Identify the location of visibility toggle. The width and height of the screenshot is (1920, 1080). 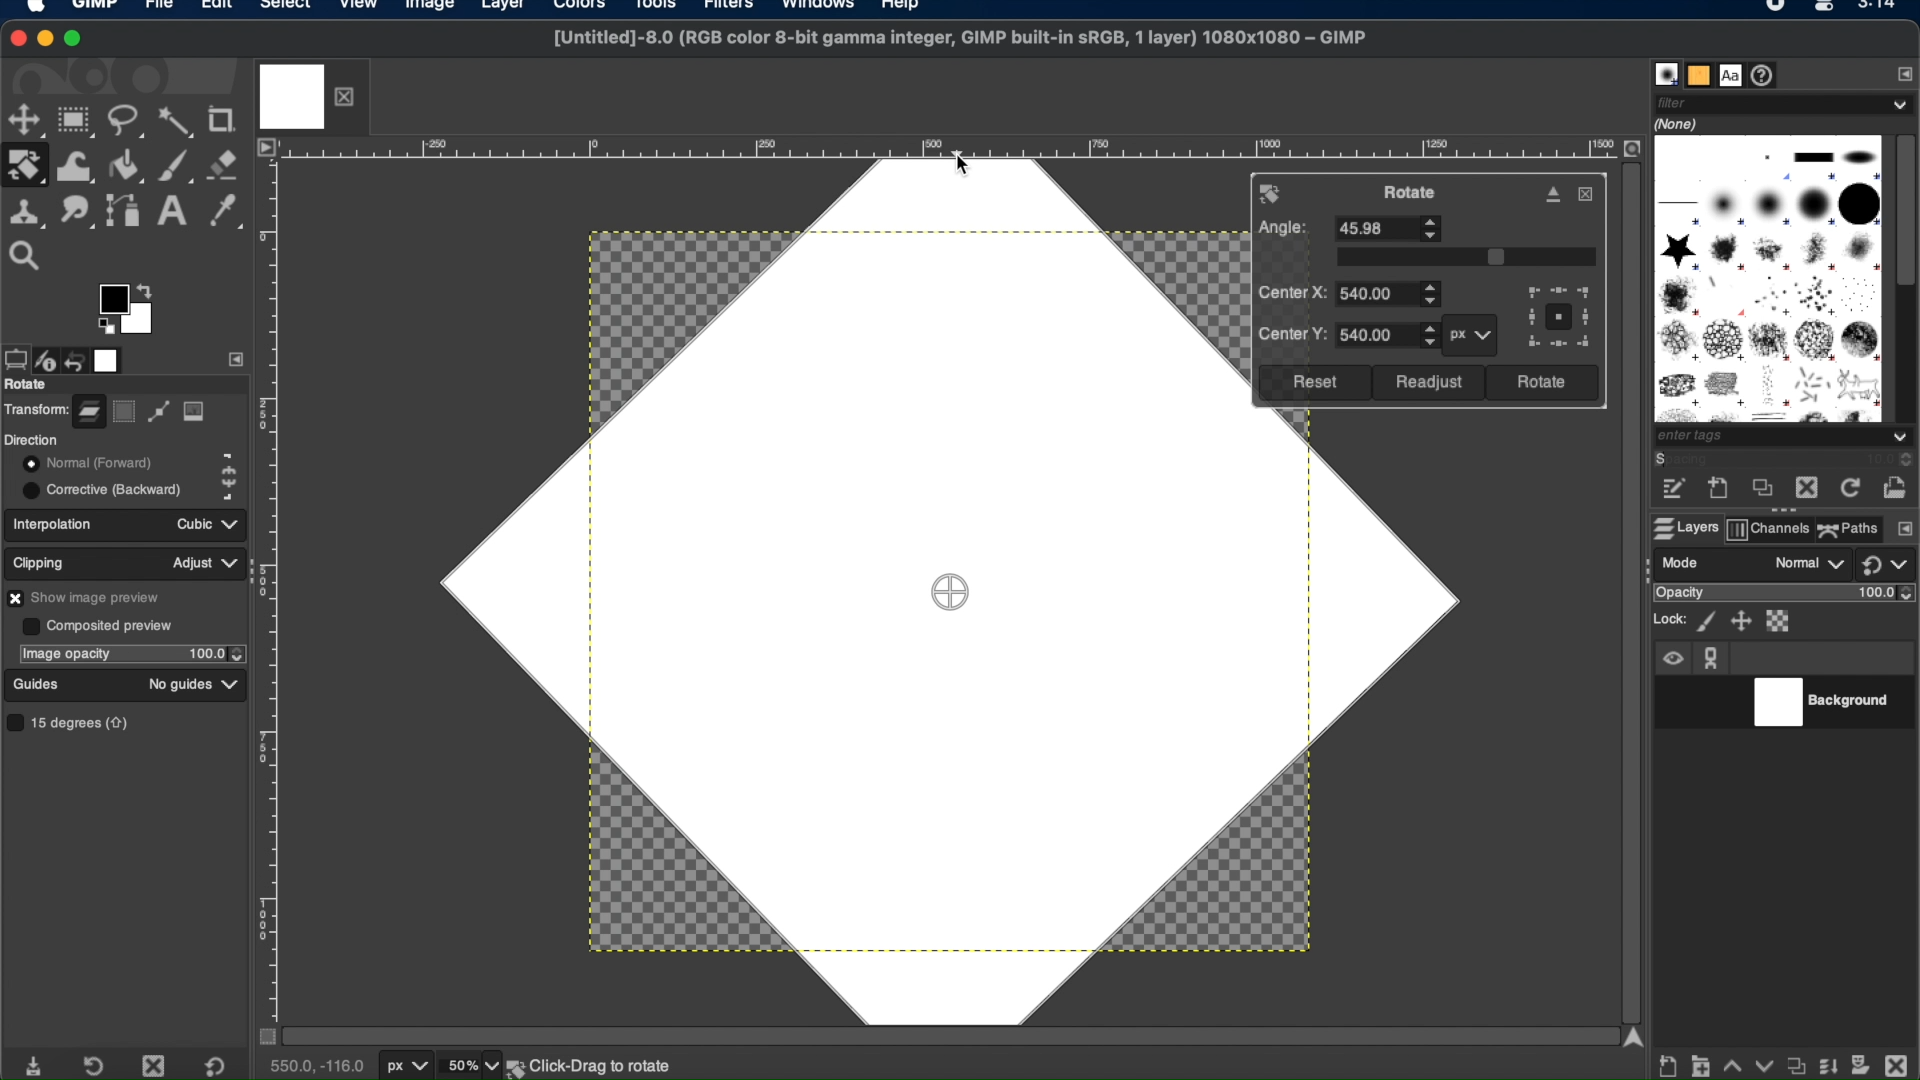
(1675, 702).